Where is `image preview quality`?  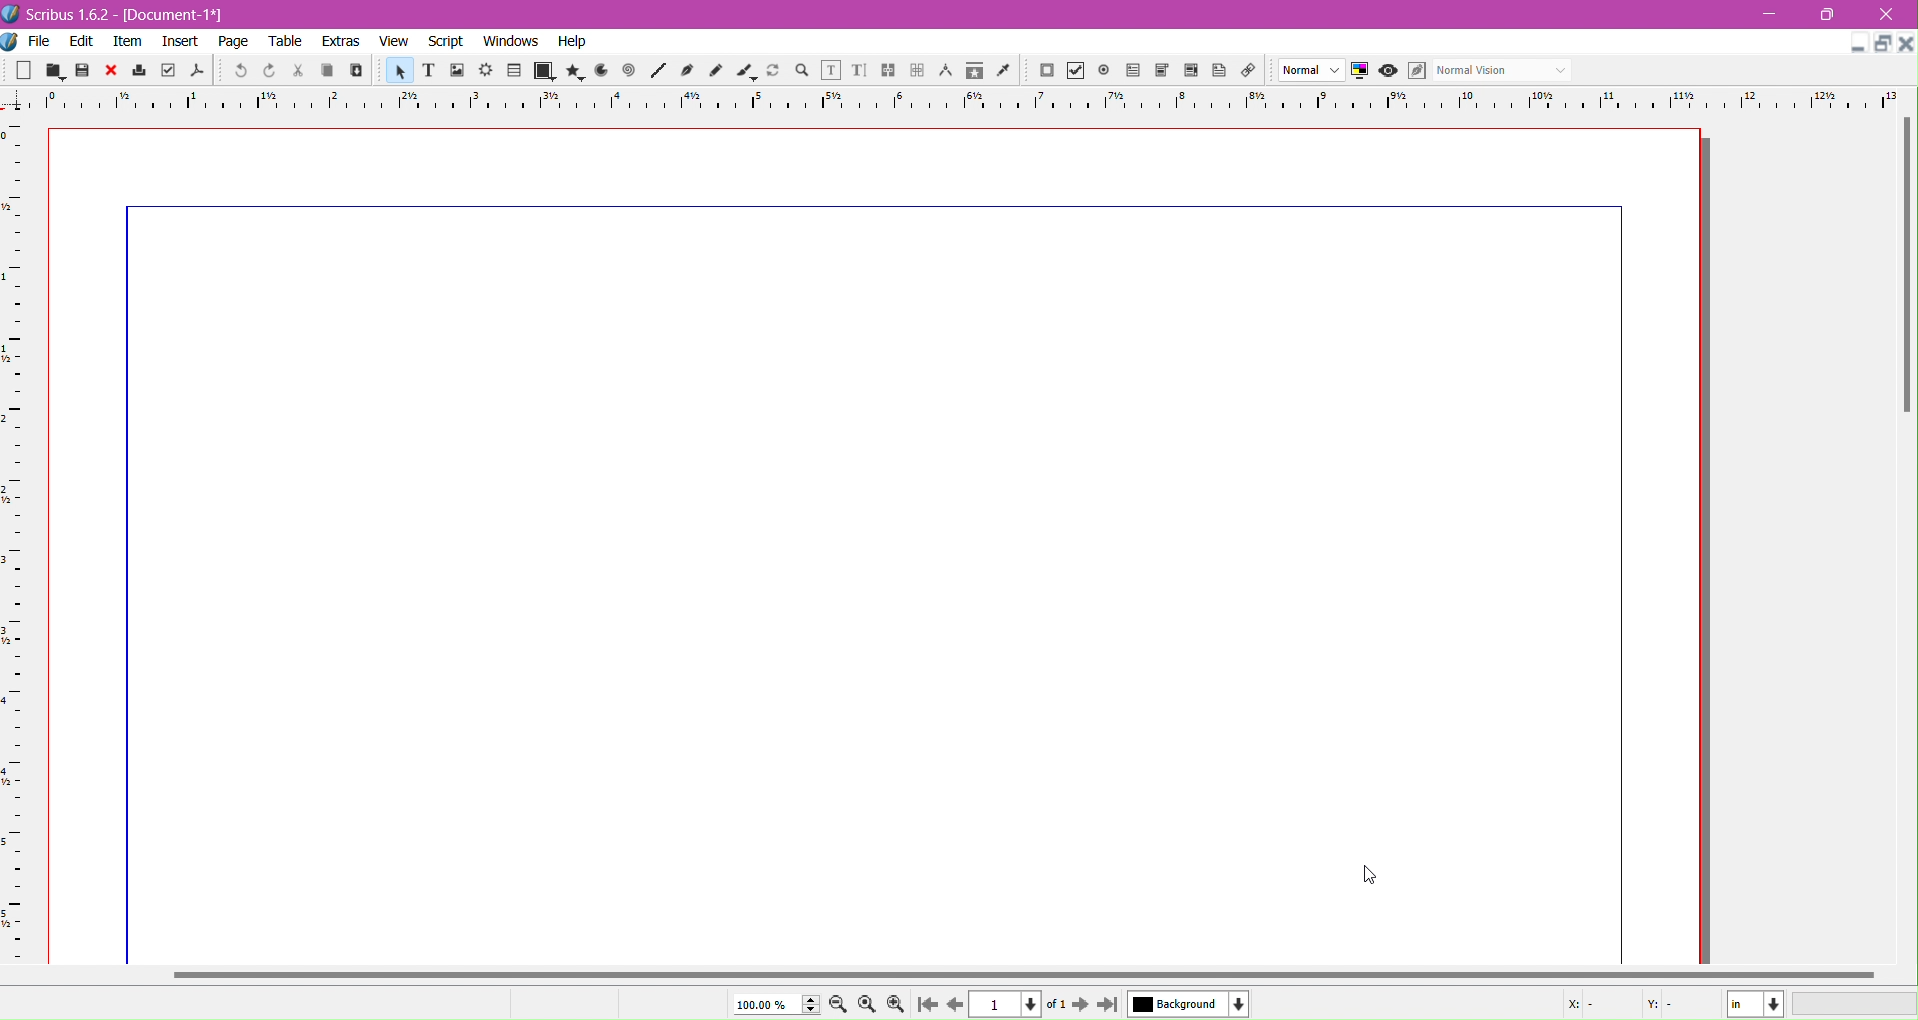
image preview quality is located at coordinates (1312, 71).